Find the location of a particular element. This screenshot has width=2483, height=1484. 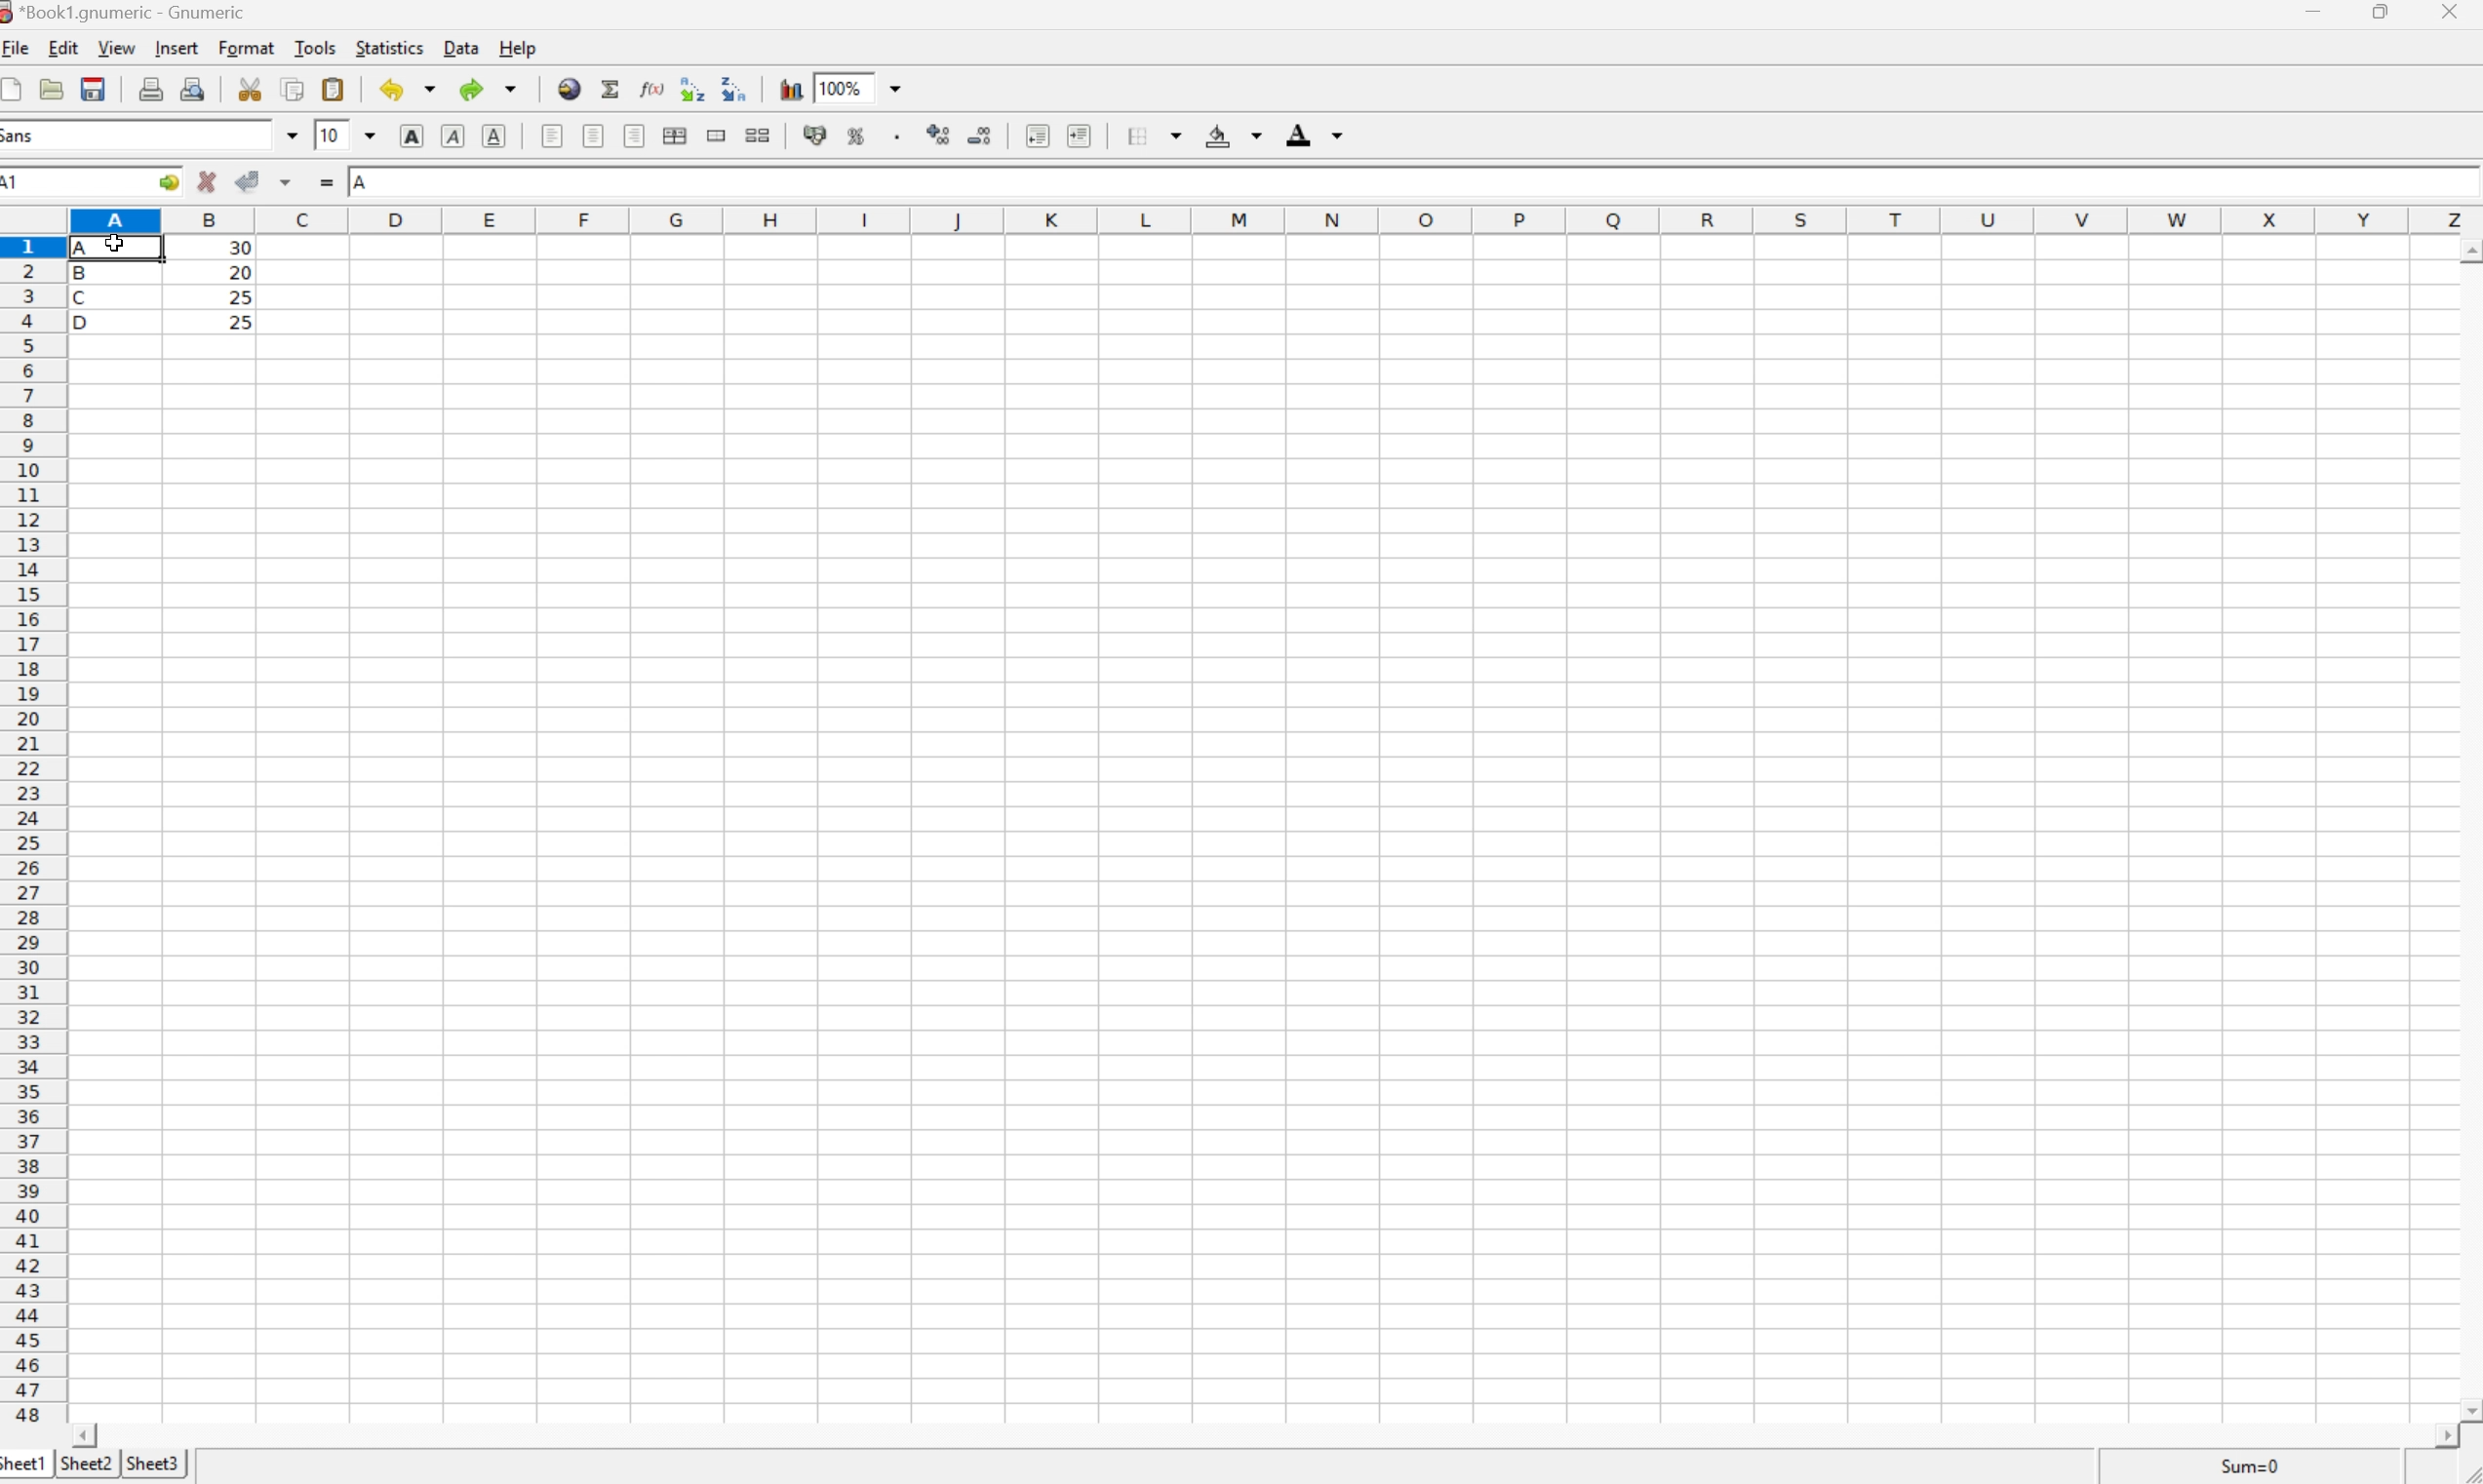

Format selection as percentage is located at coordinates (858, 140).